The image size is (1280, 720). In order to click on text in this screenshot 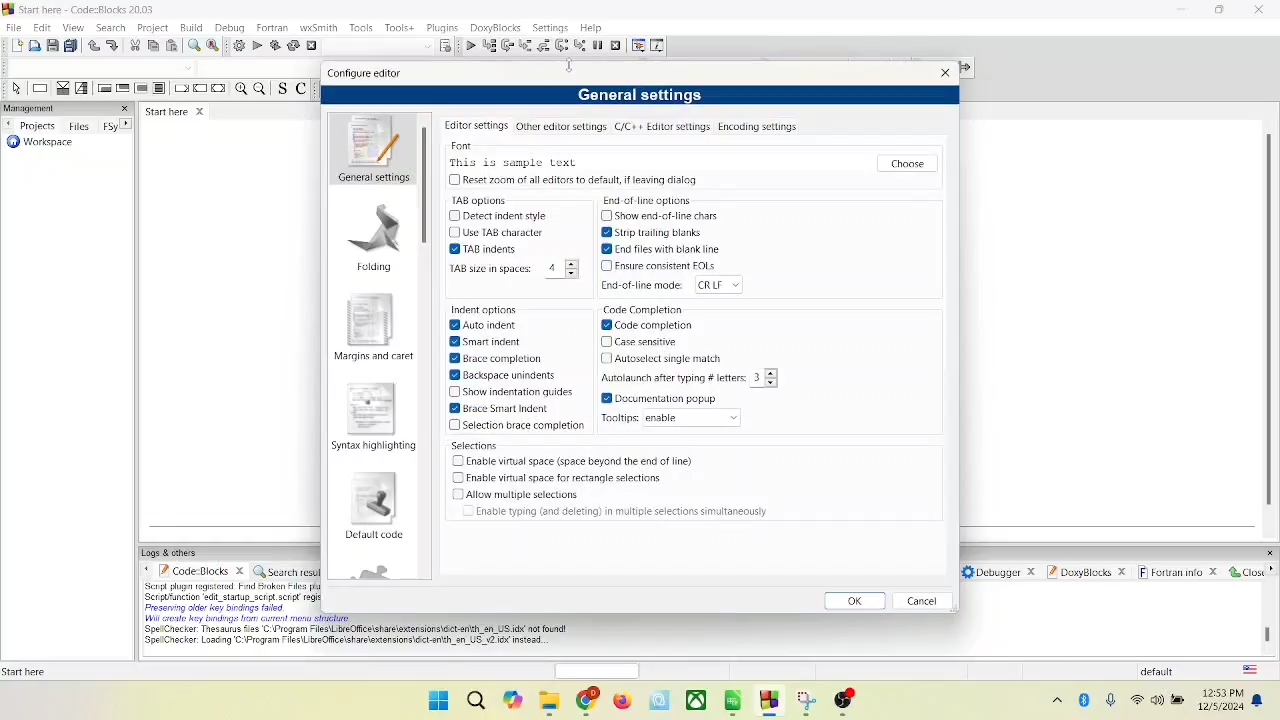, I will do `click(624, 513)`.